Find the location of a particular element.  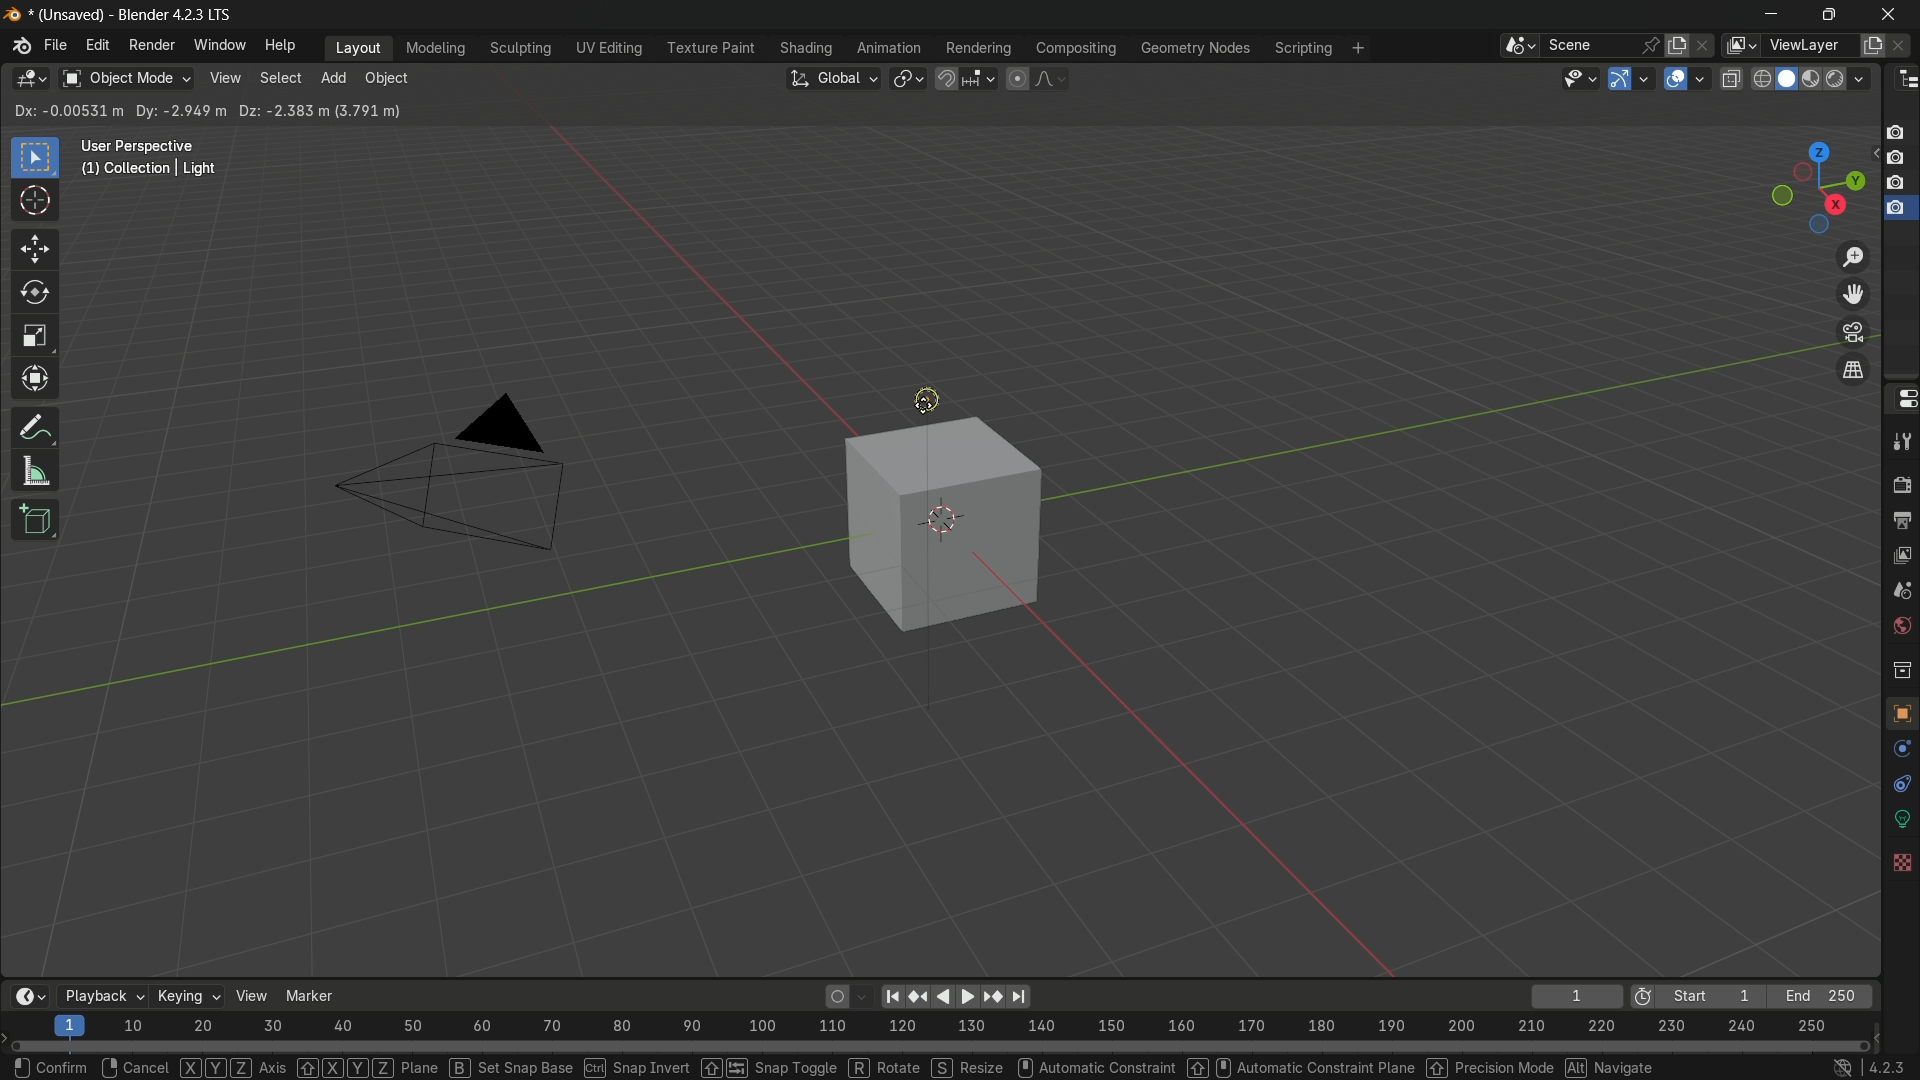

object is located at coordinates (1900, 717).